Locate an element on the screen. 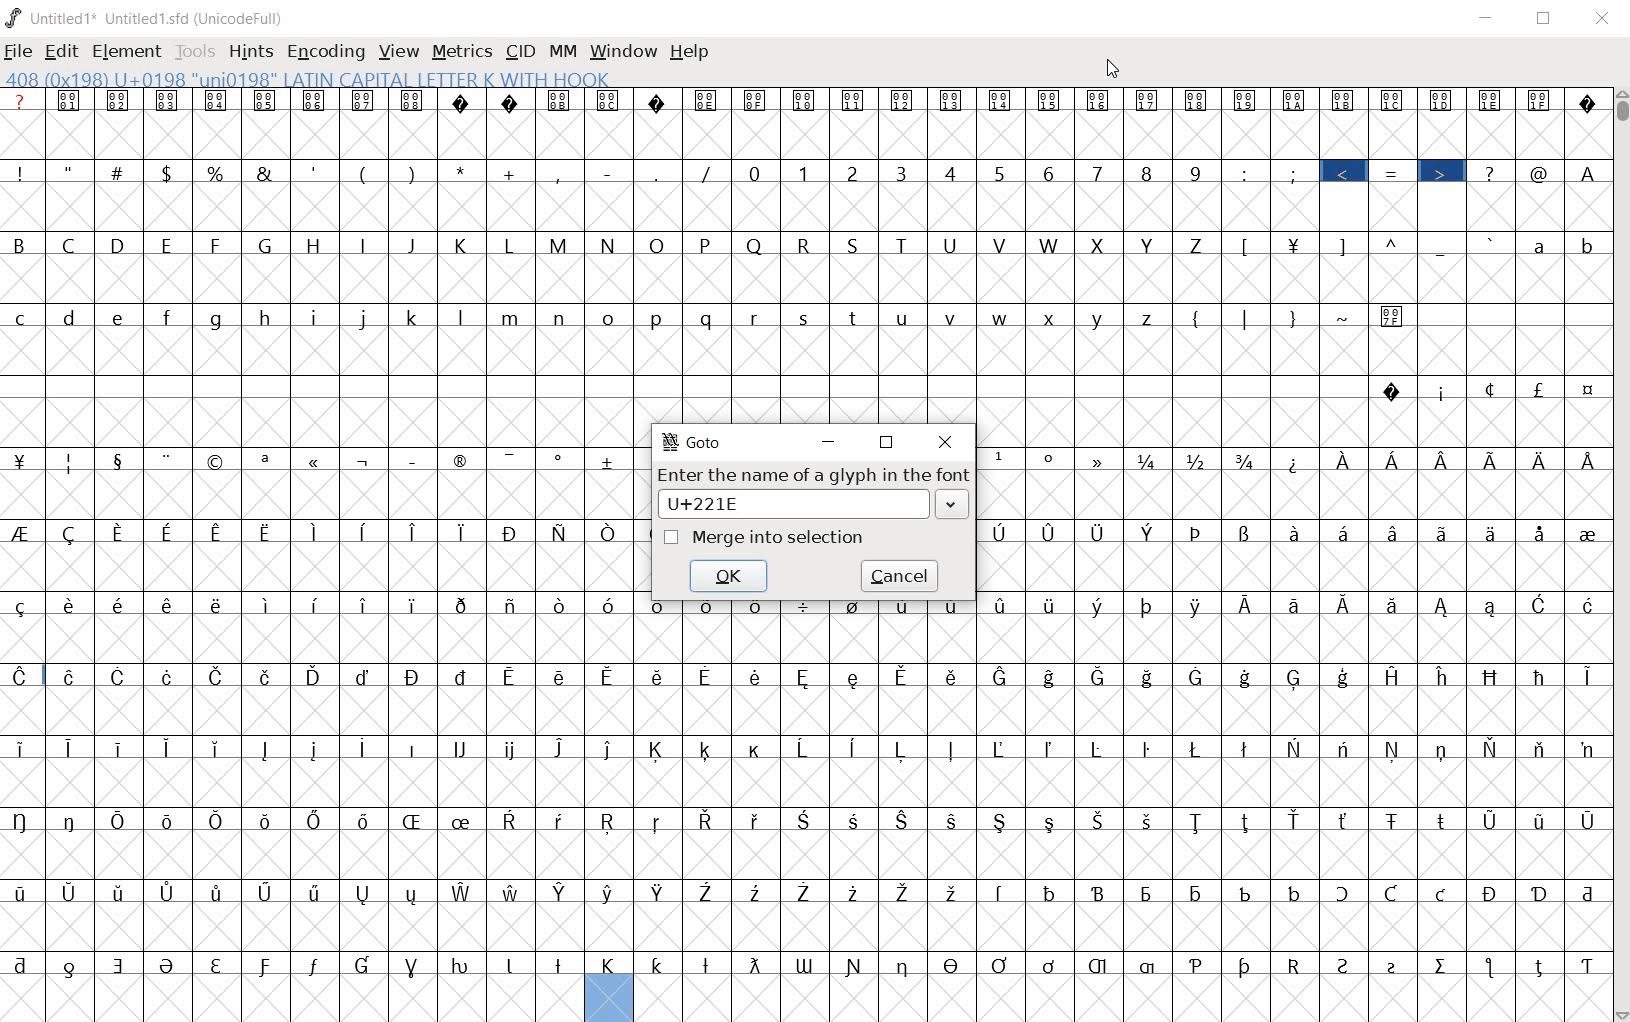 The image size is (1630, 1022). Untitled1 Untitled1.sfd (UnicodeFull) is located at coordinates (151, 20).